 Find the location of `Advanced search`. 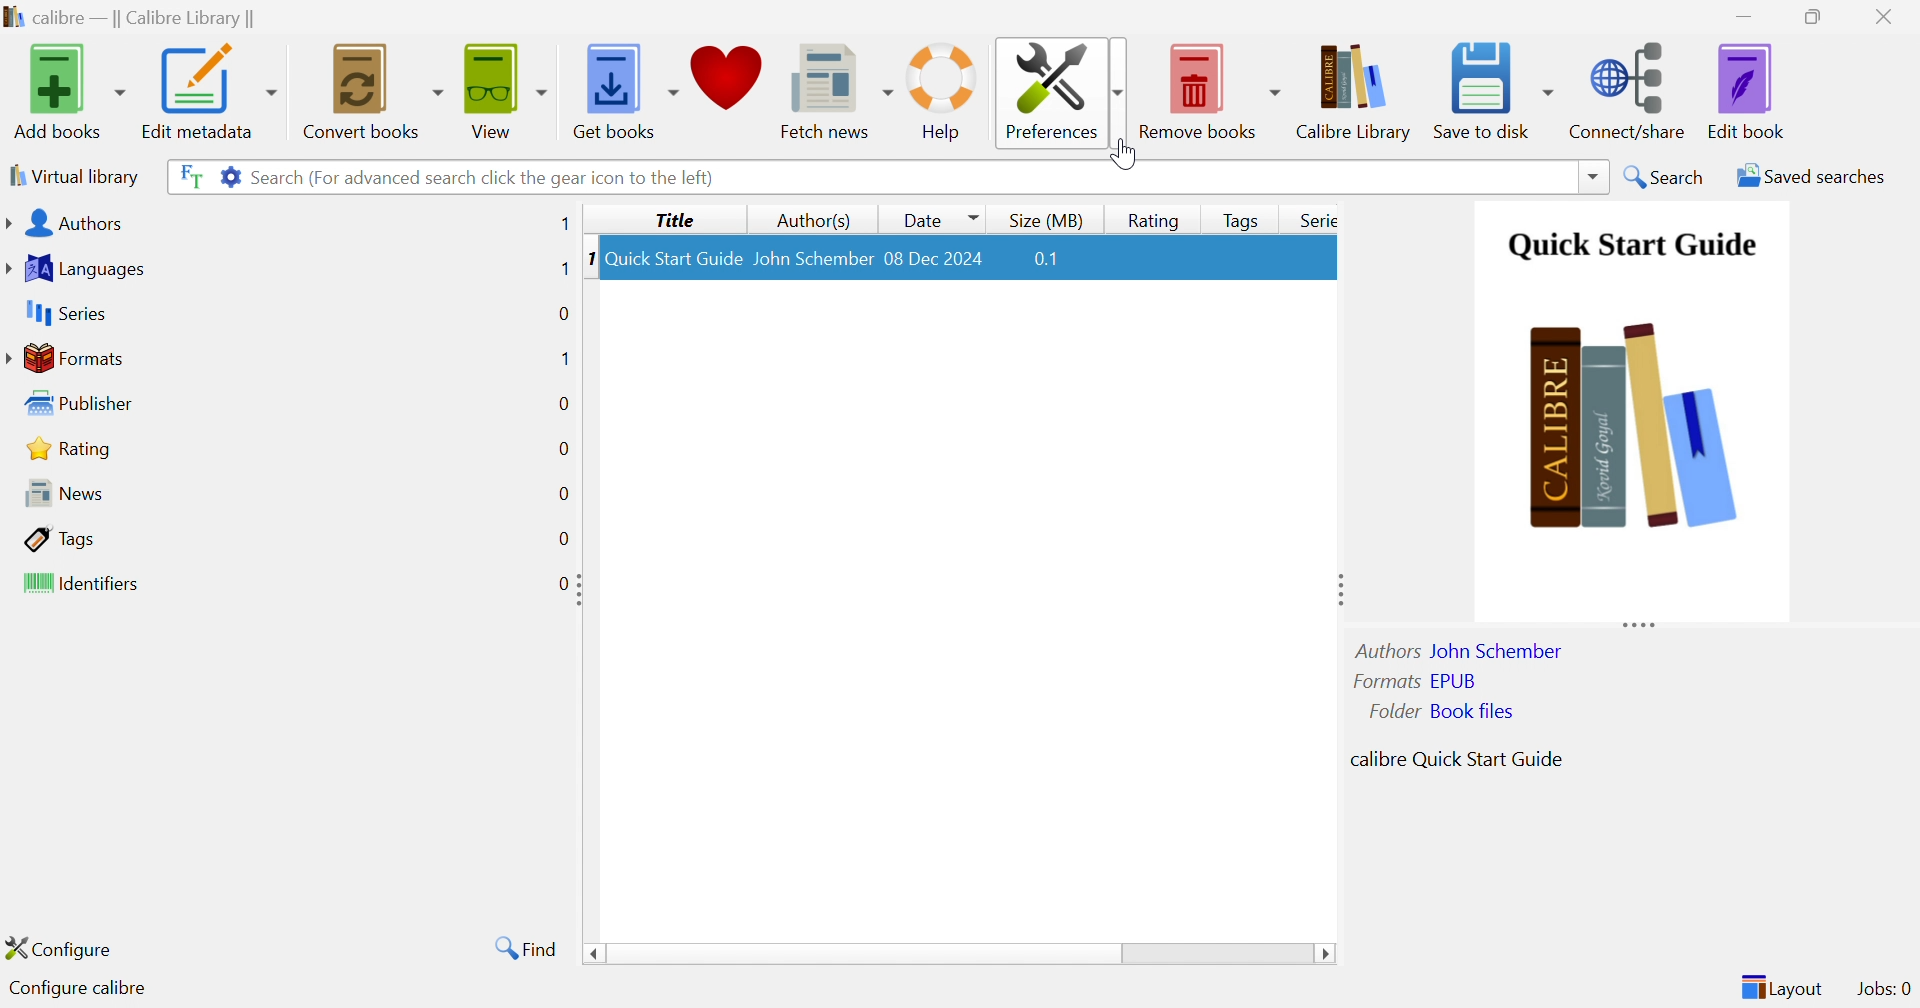

Advanced search is located at coordinates (229, 174).